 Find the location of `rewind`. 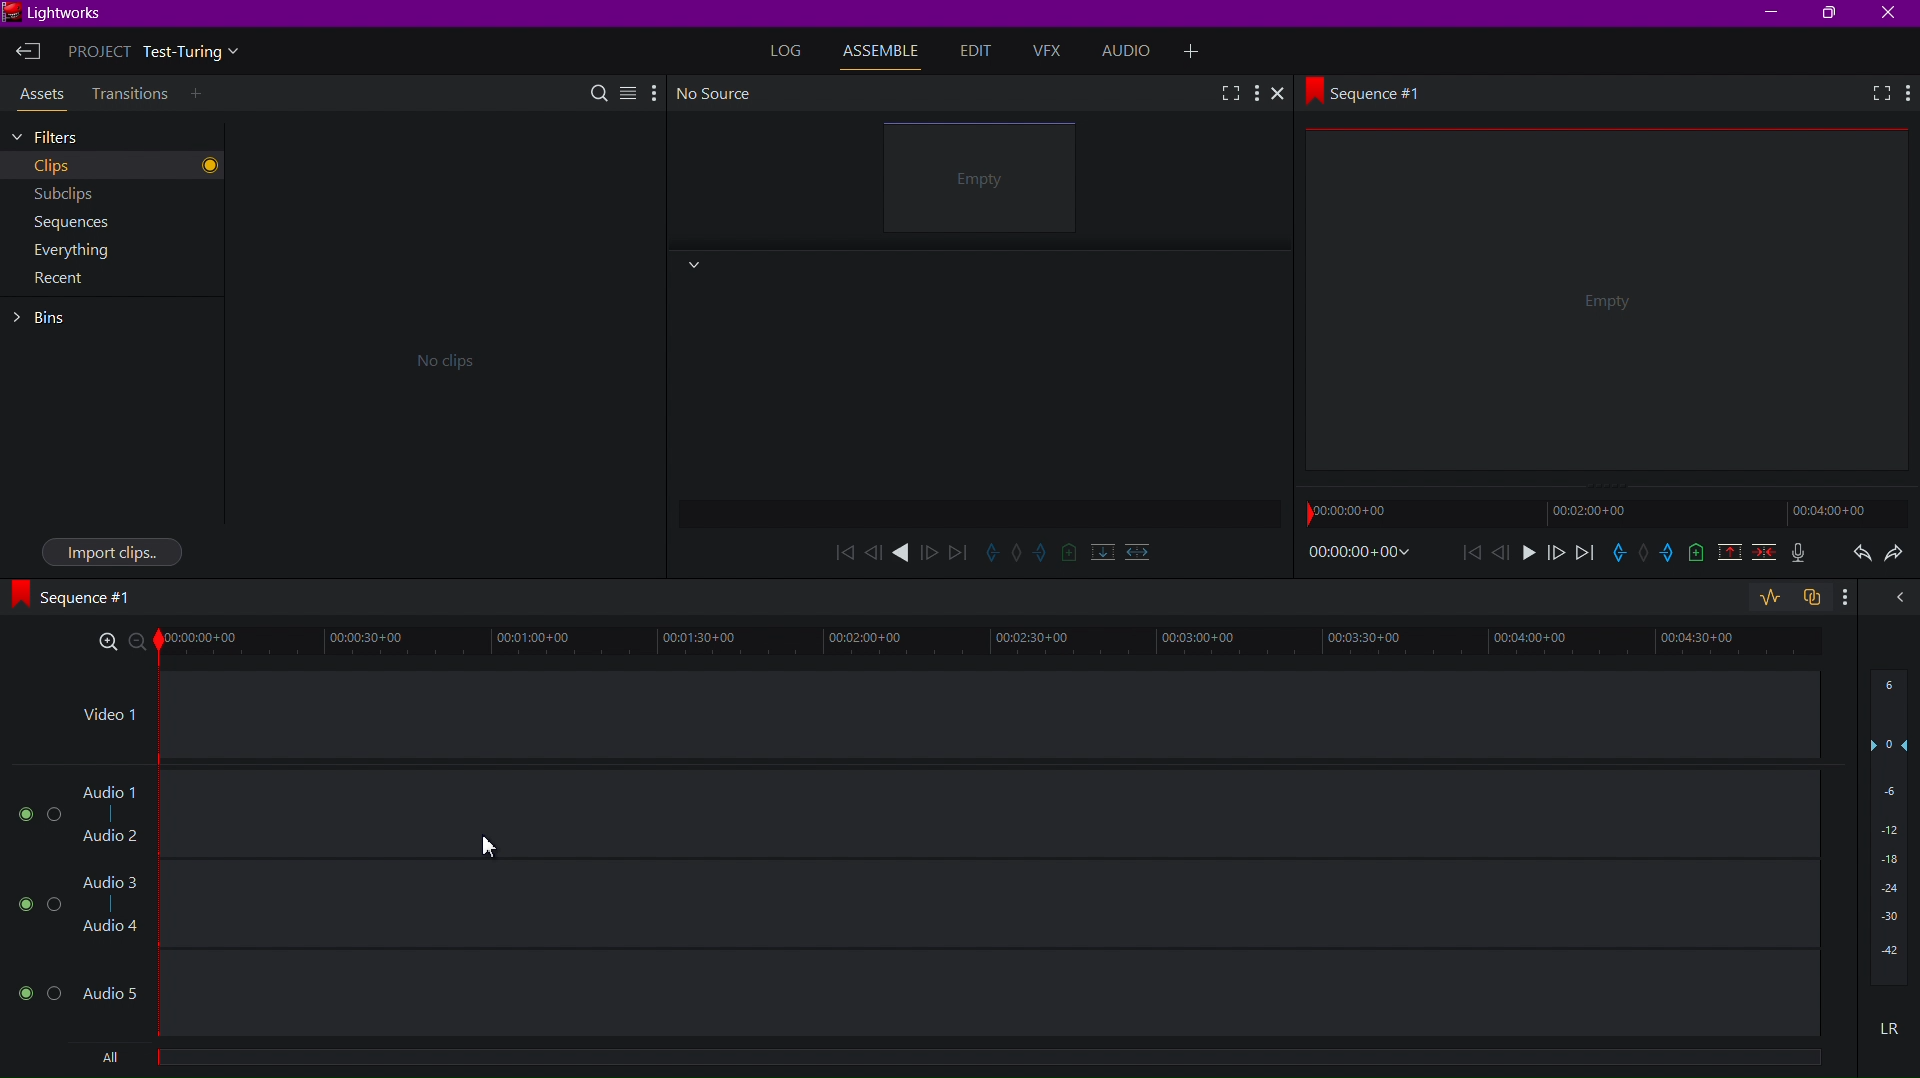

rewind is located at coordinates (873, 552).